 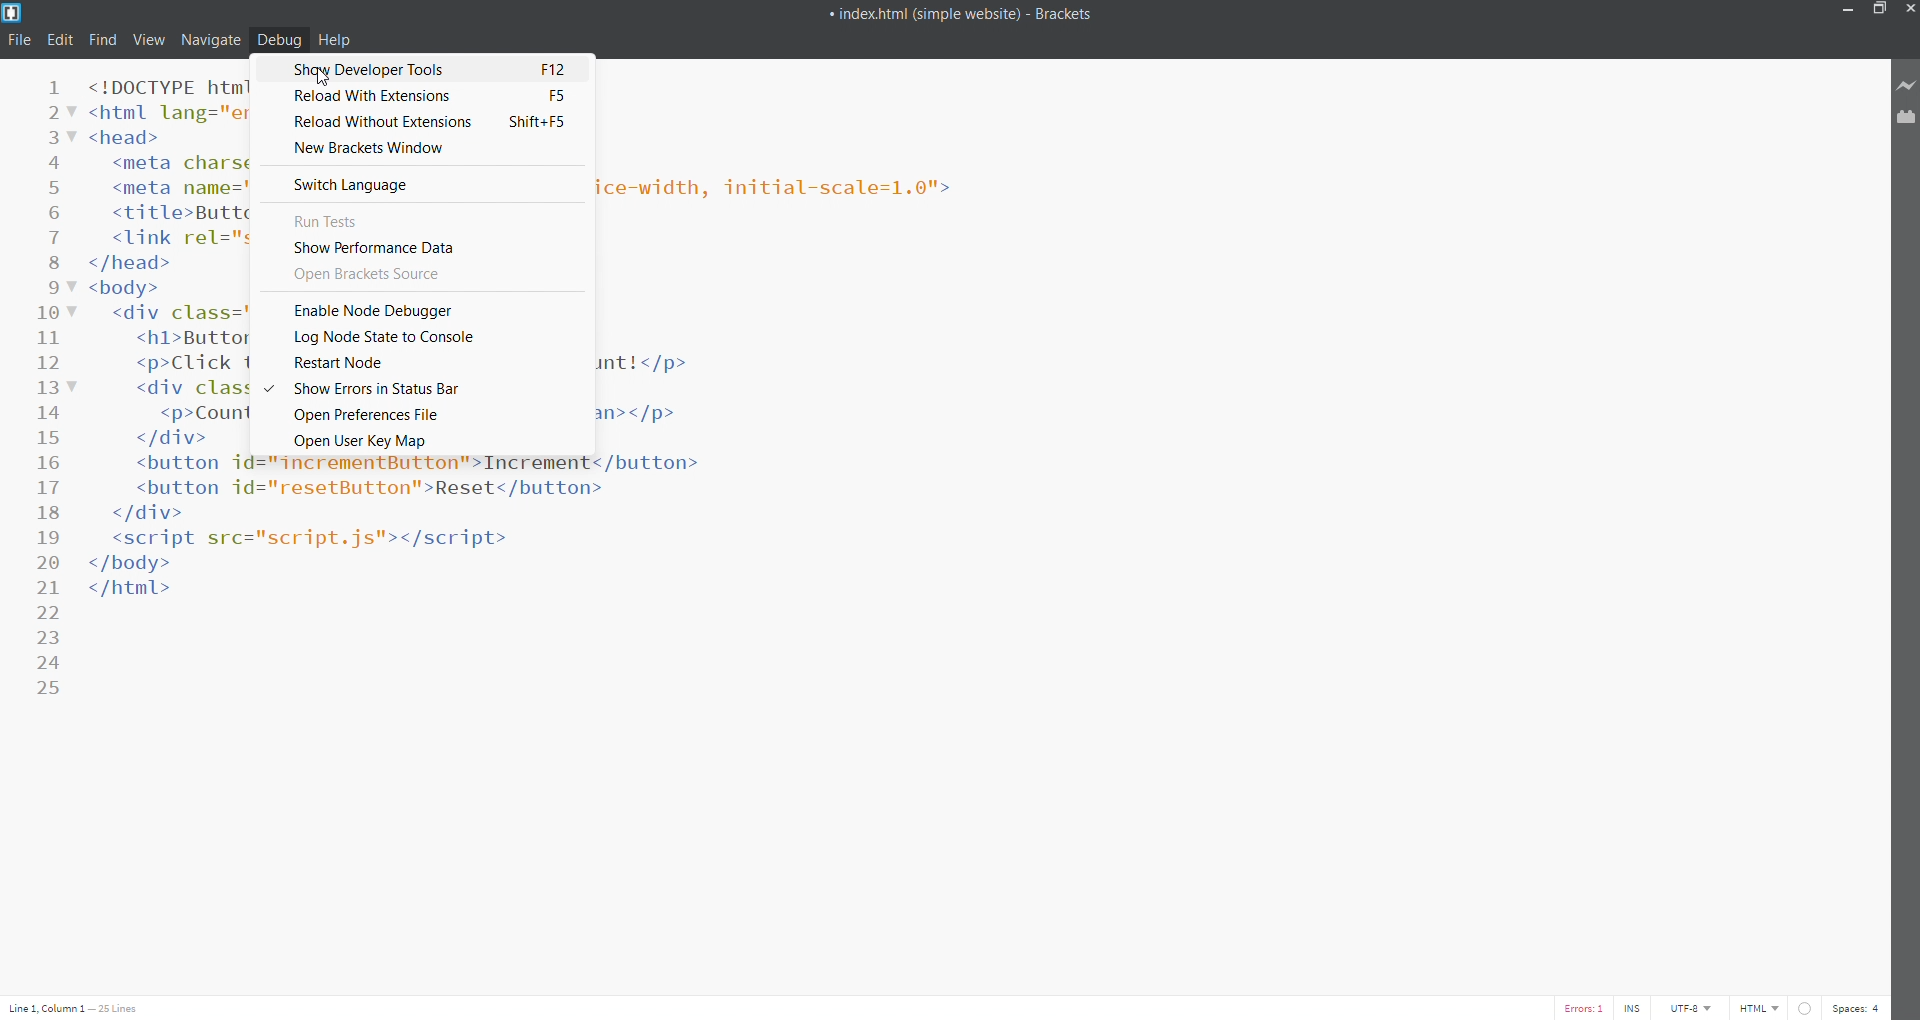 What do you see at coordinates (419, 276) in the screenshot?
I see `open brackets source` at bounding box center [419, 276].